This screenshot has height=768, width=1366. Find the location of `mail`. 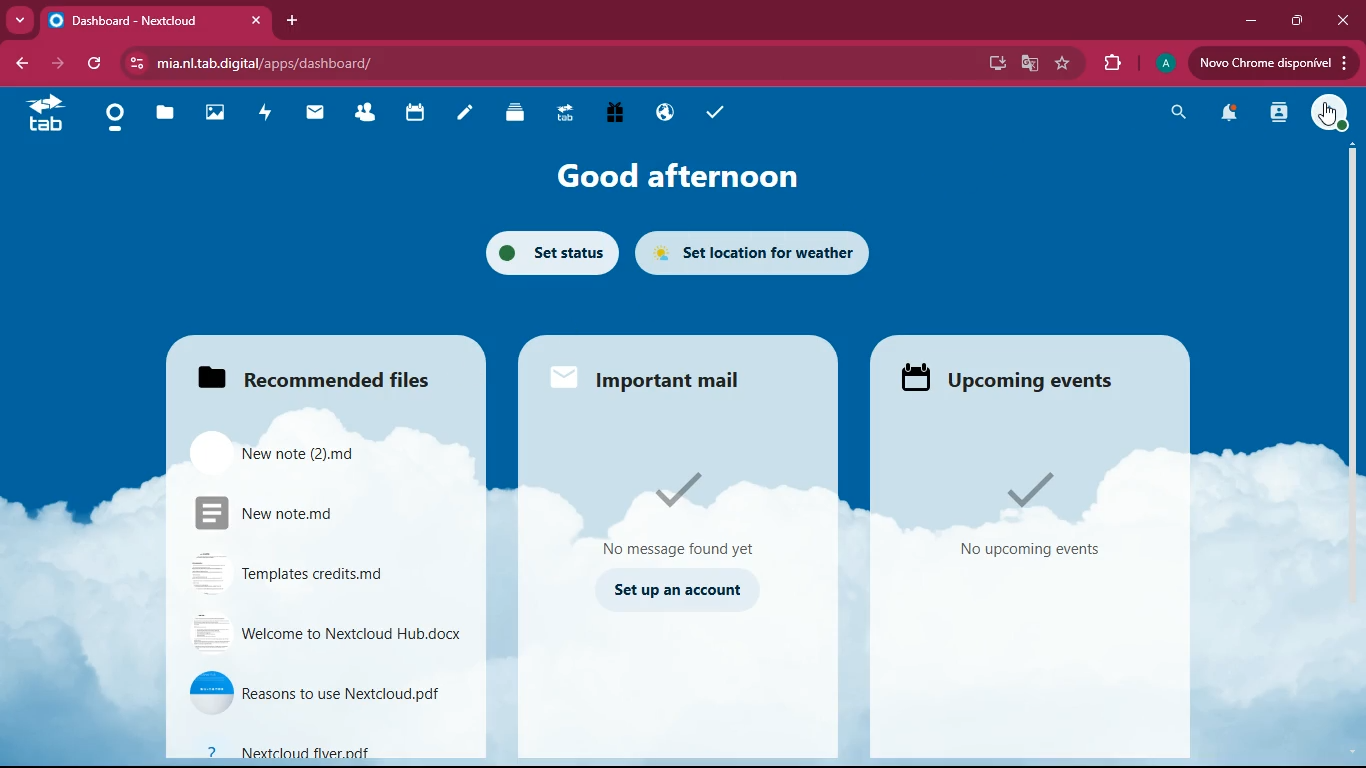

mail is located at coordinates (318, 118).